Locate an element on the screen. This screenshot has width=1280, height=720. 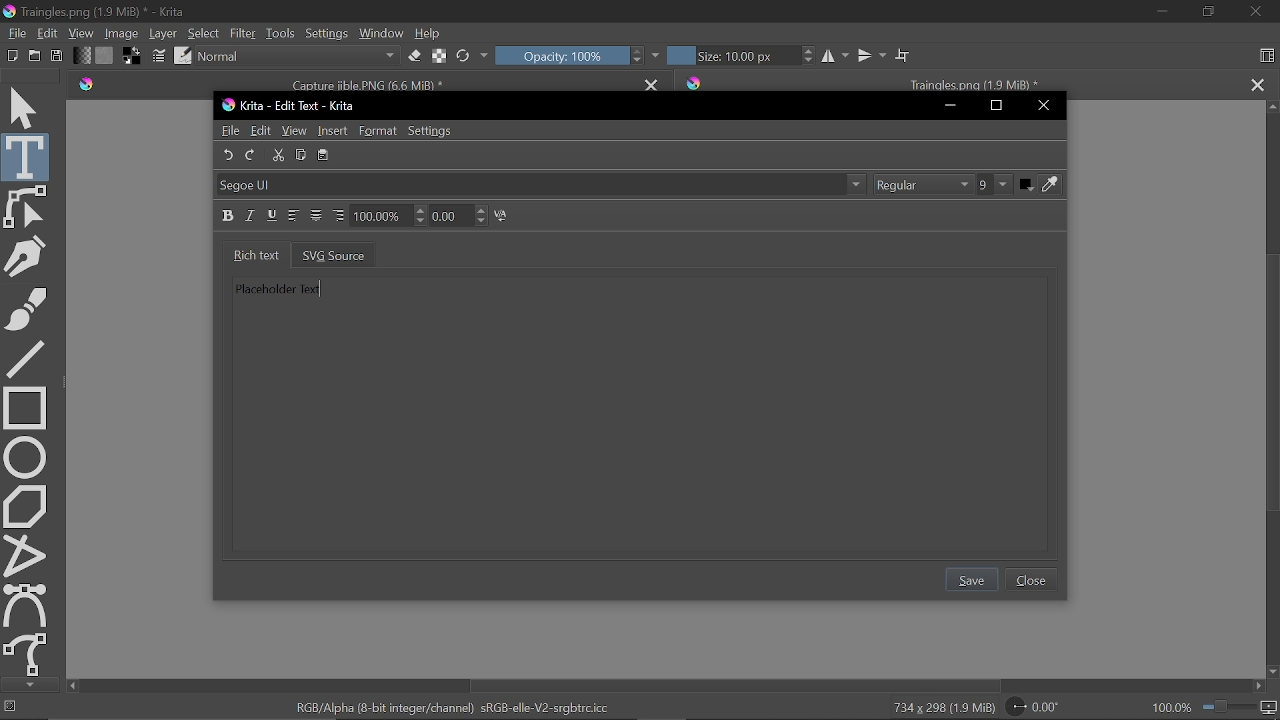
Line tool is located at coordinates (25, 360).